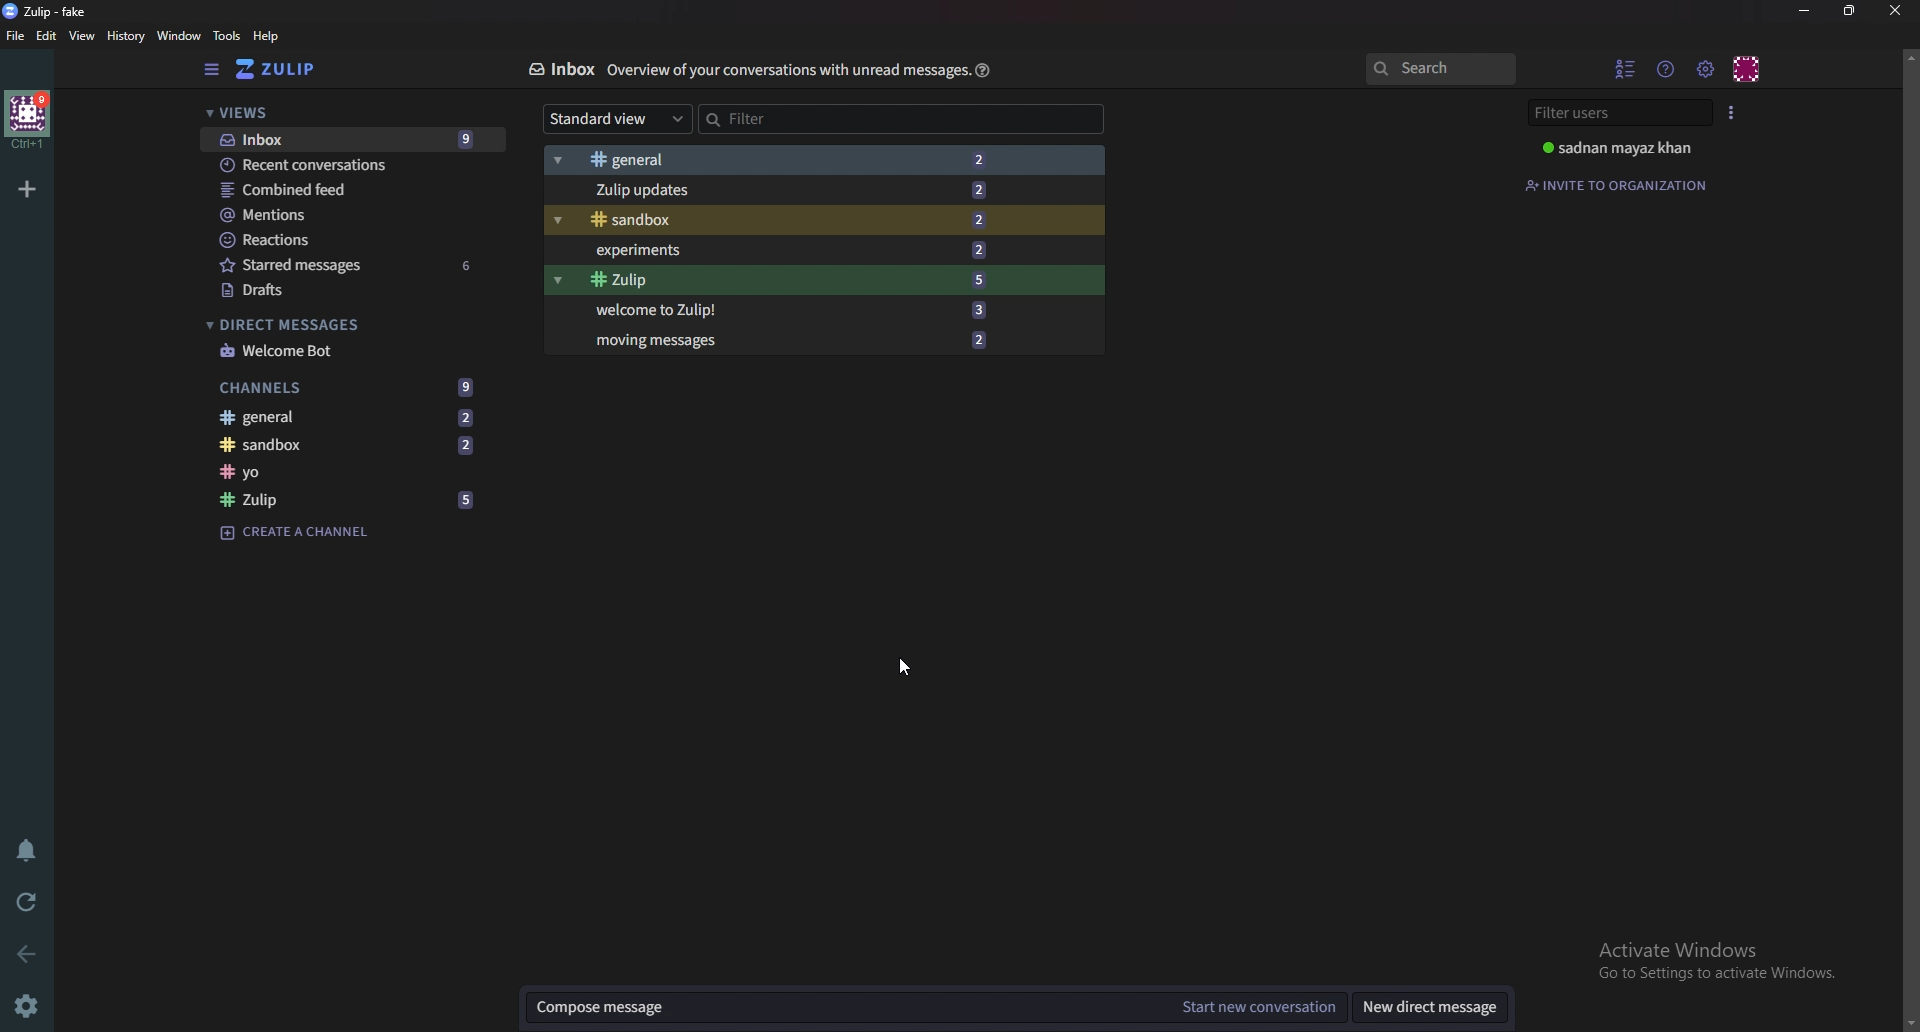 This screenshot has width=1920, height=1032. What do you see at coordinates (786, 69) in the screenshot?
I see `Info` at bounding box center [786, 69].